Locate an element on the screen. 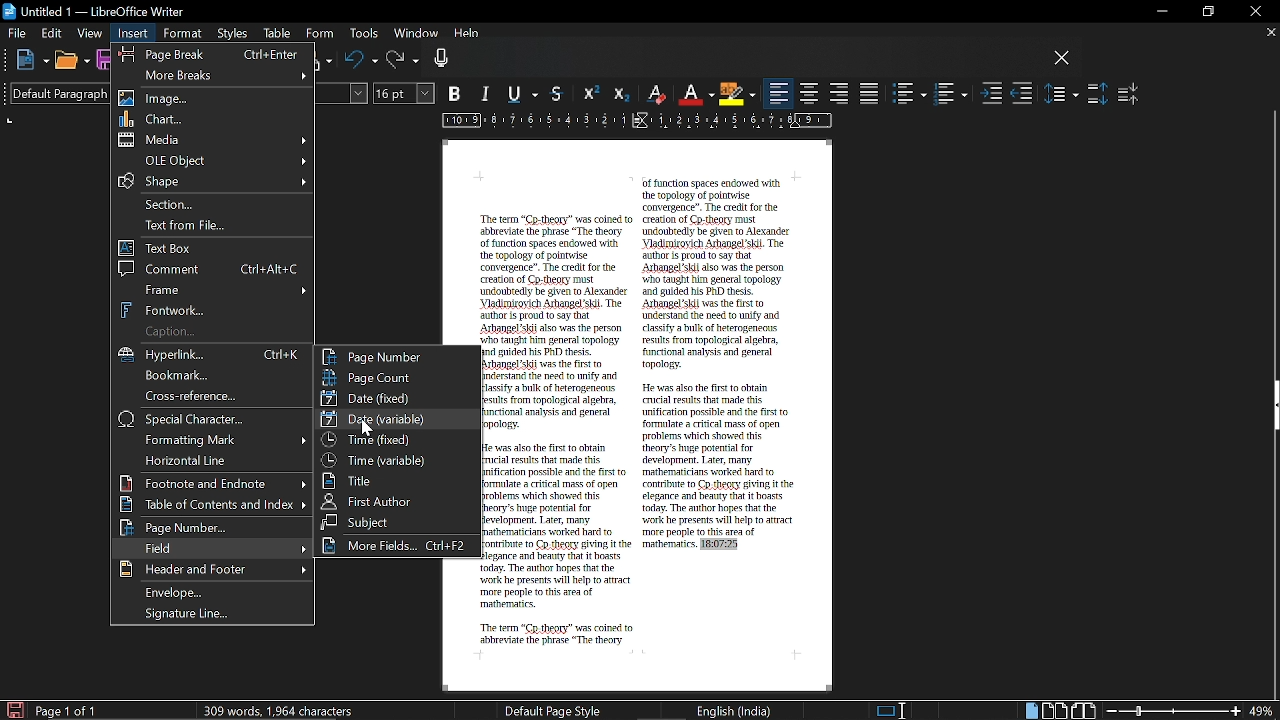  Header and footer is located at coordinates (211, 570).